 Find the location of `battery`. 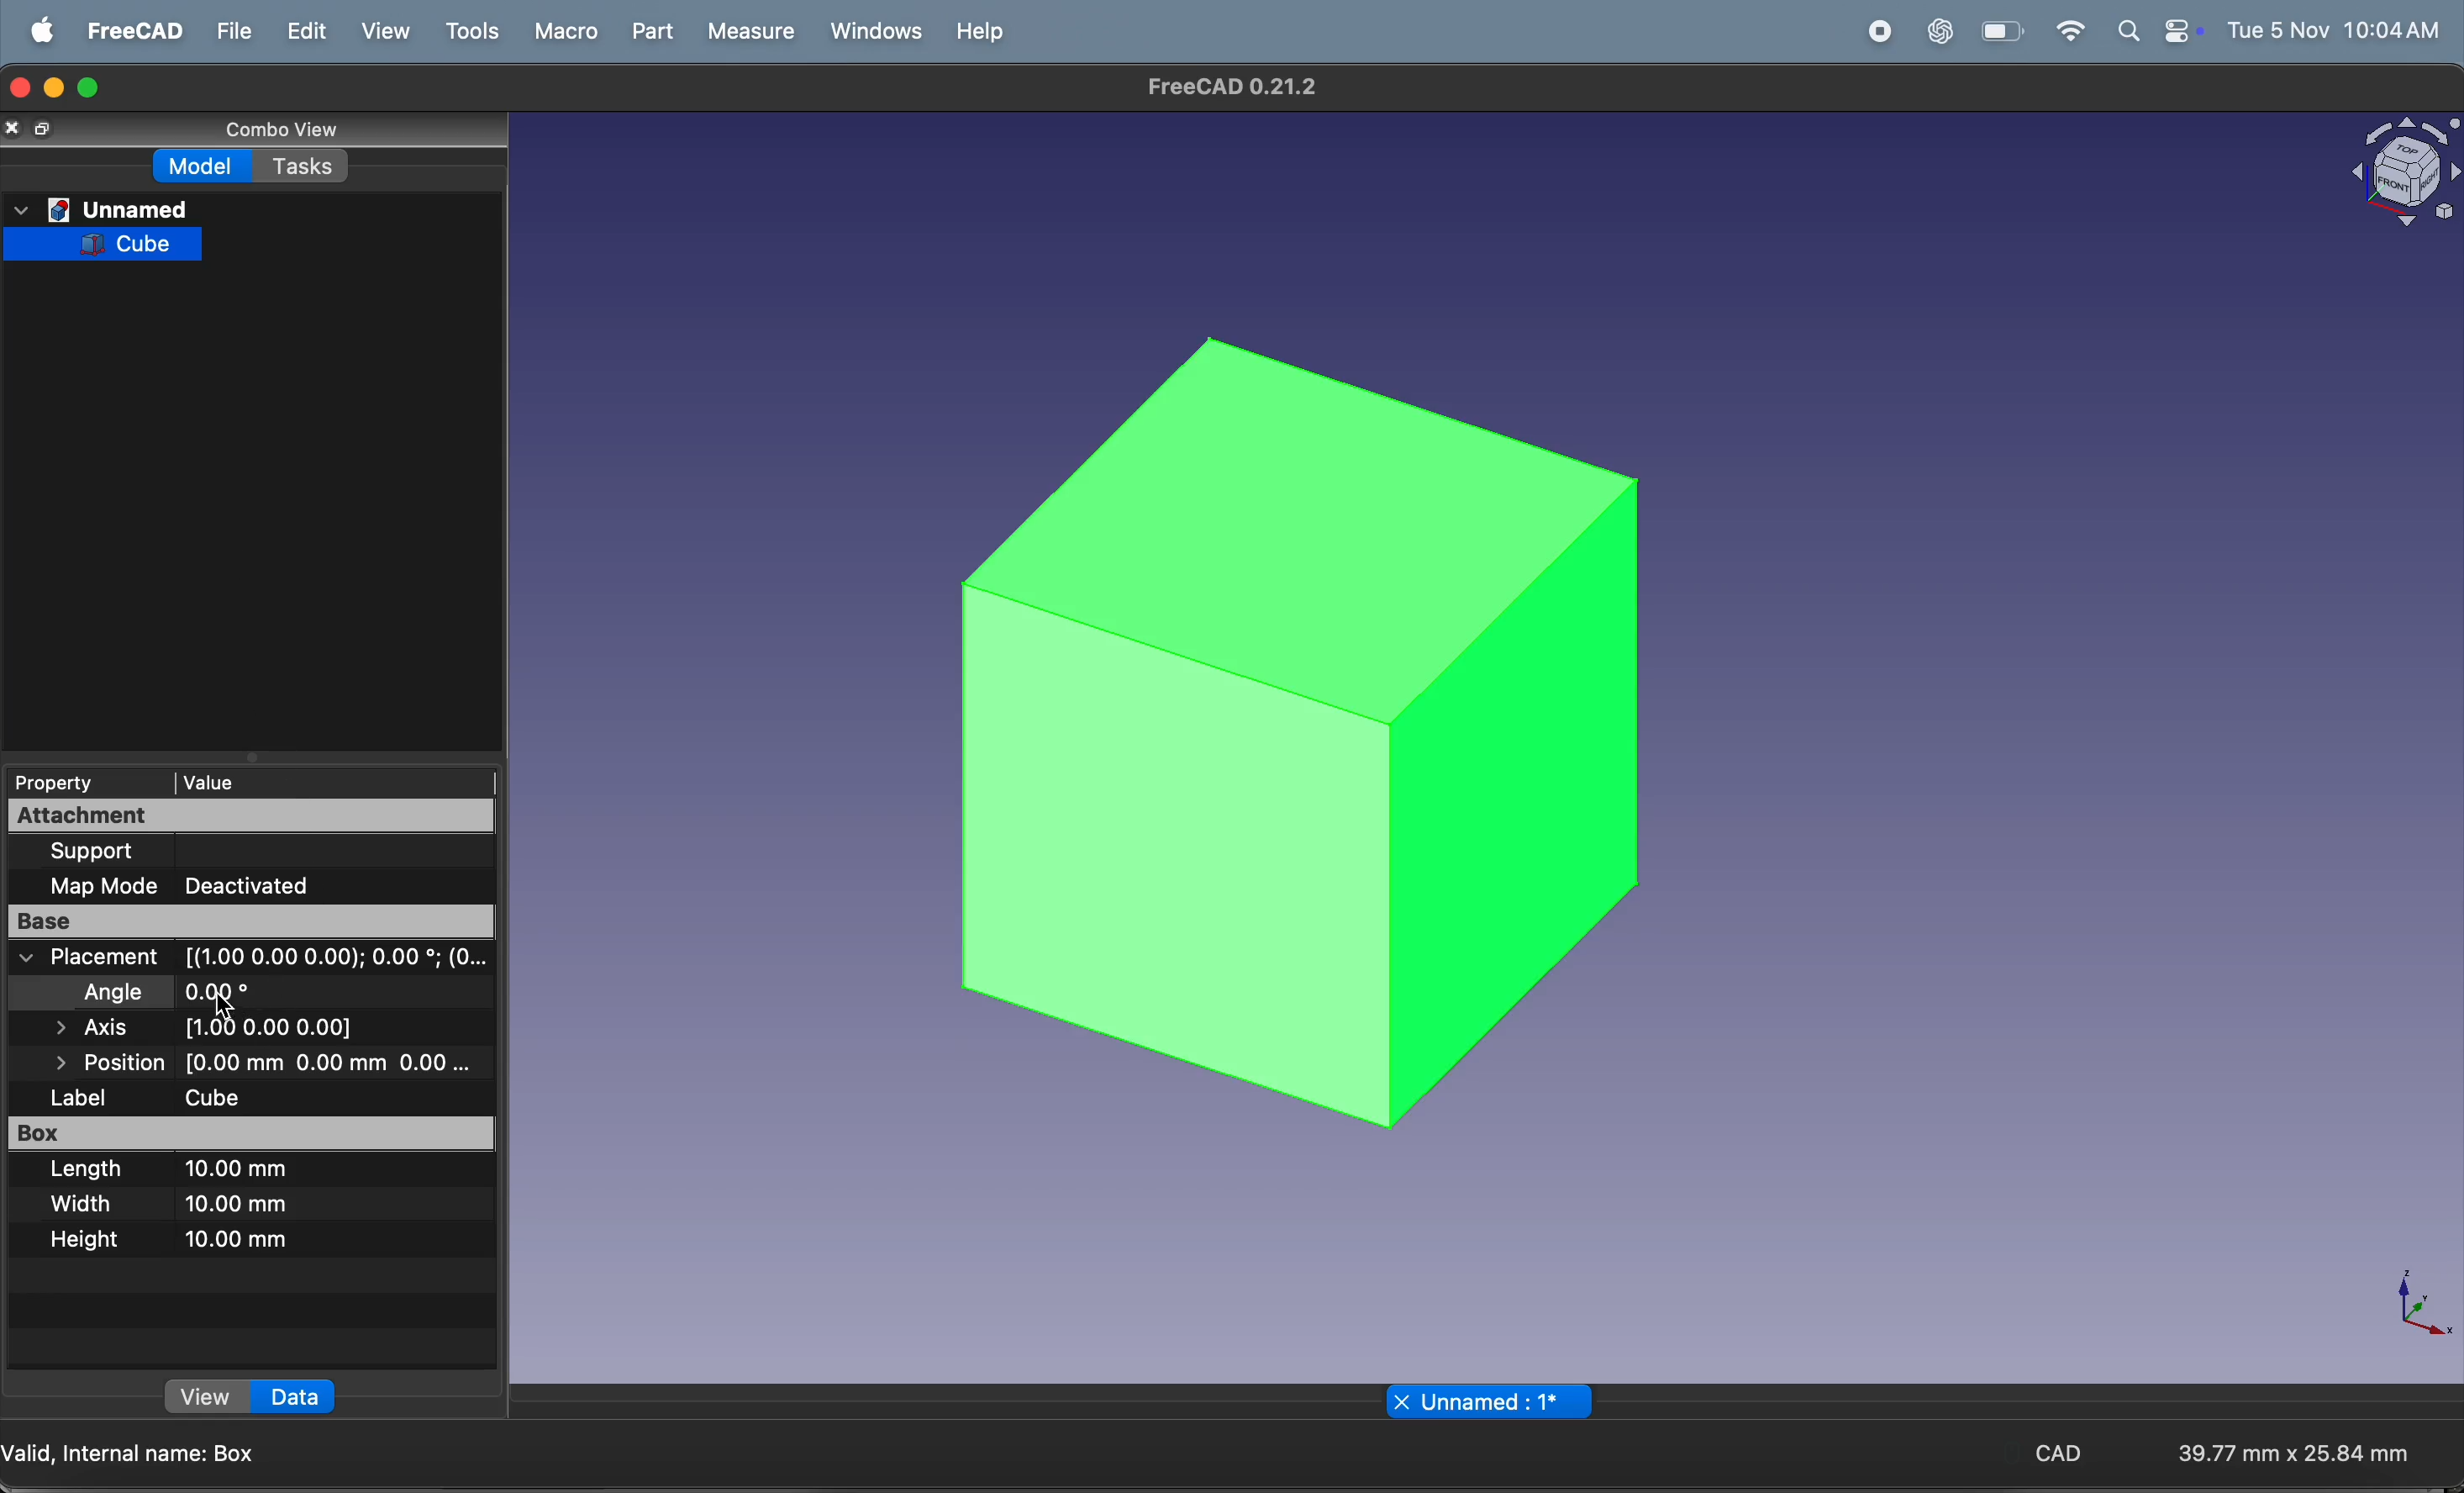

battery is located at coordinates (2186, 31).